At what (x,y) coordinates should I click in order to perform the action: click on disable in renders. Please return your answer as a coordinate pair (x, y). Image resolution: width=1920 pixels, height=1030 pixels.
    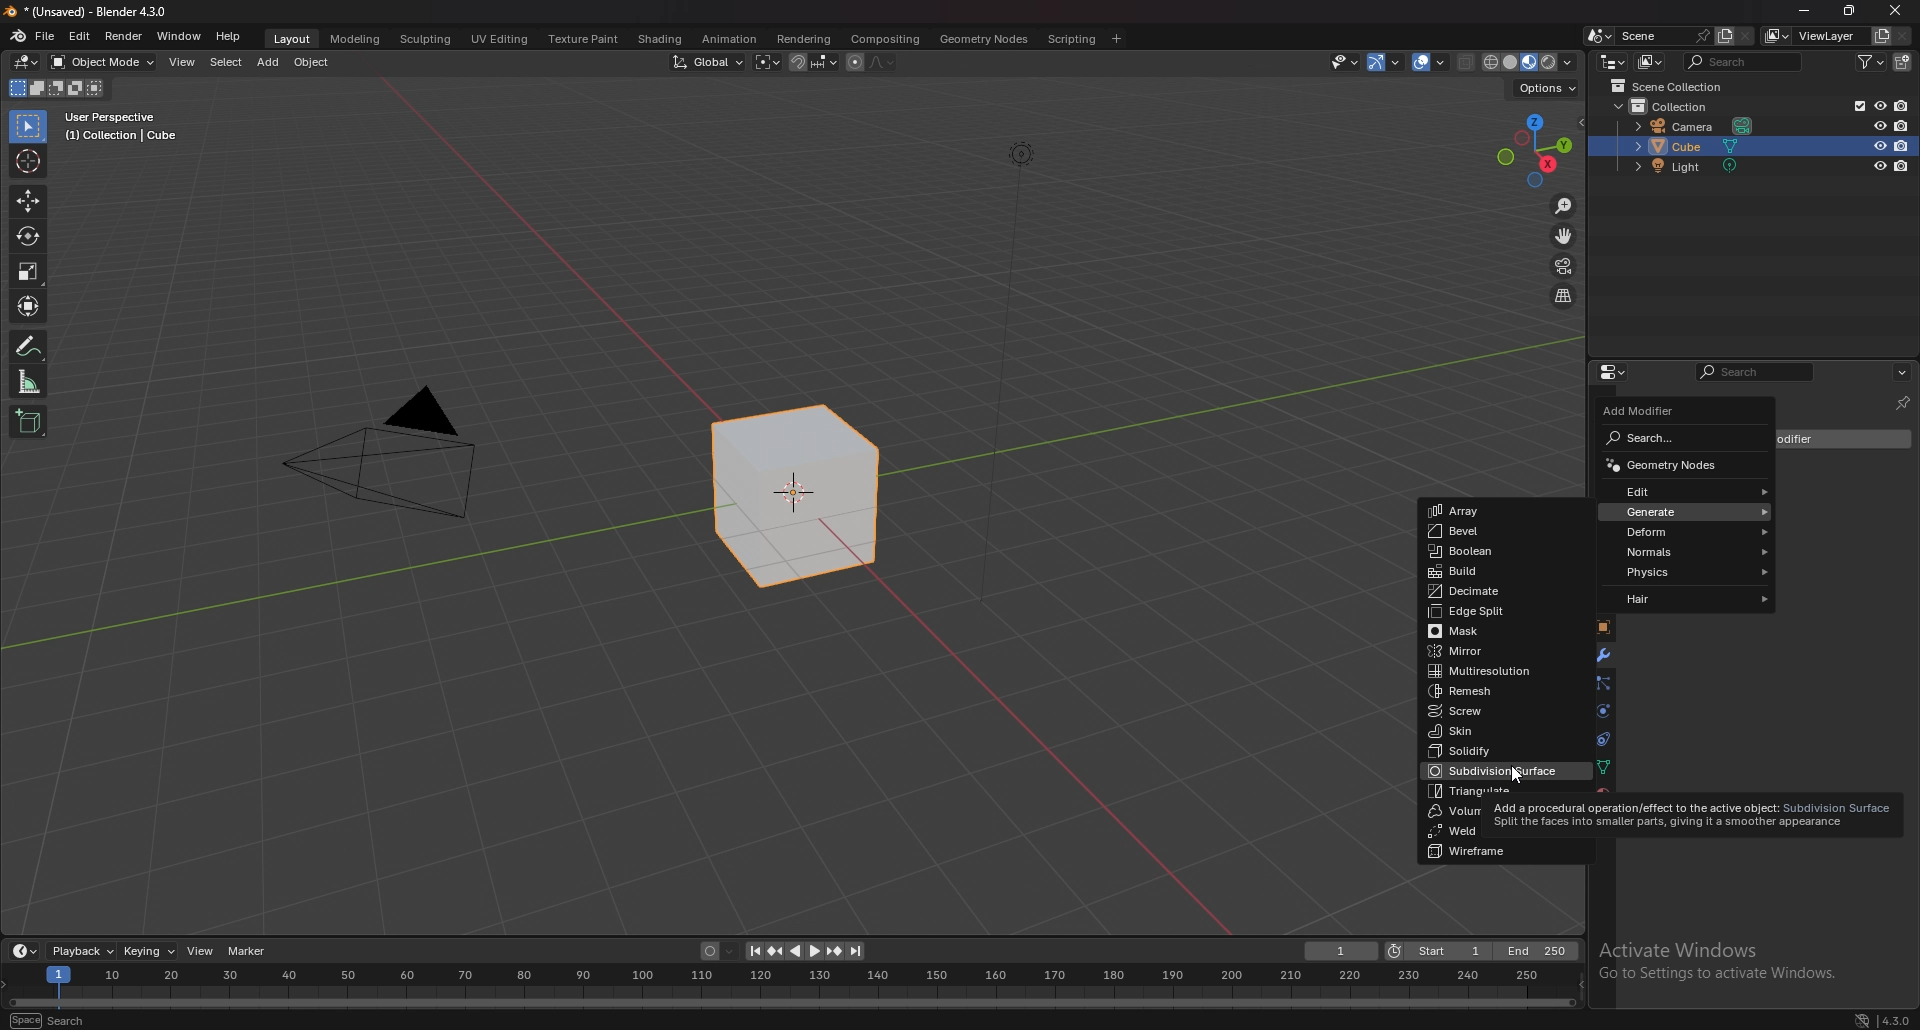
    Looking at the image, I should click on (1901, 145).